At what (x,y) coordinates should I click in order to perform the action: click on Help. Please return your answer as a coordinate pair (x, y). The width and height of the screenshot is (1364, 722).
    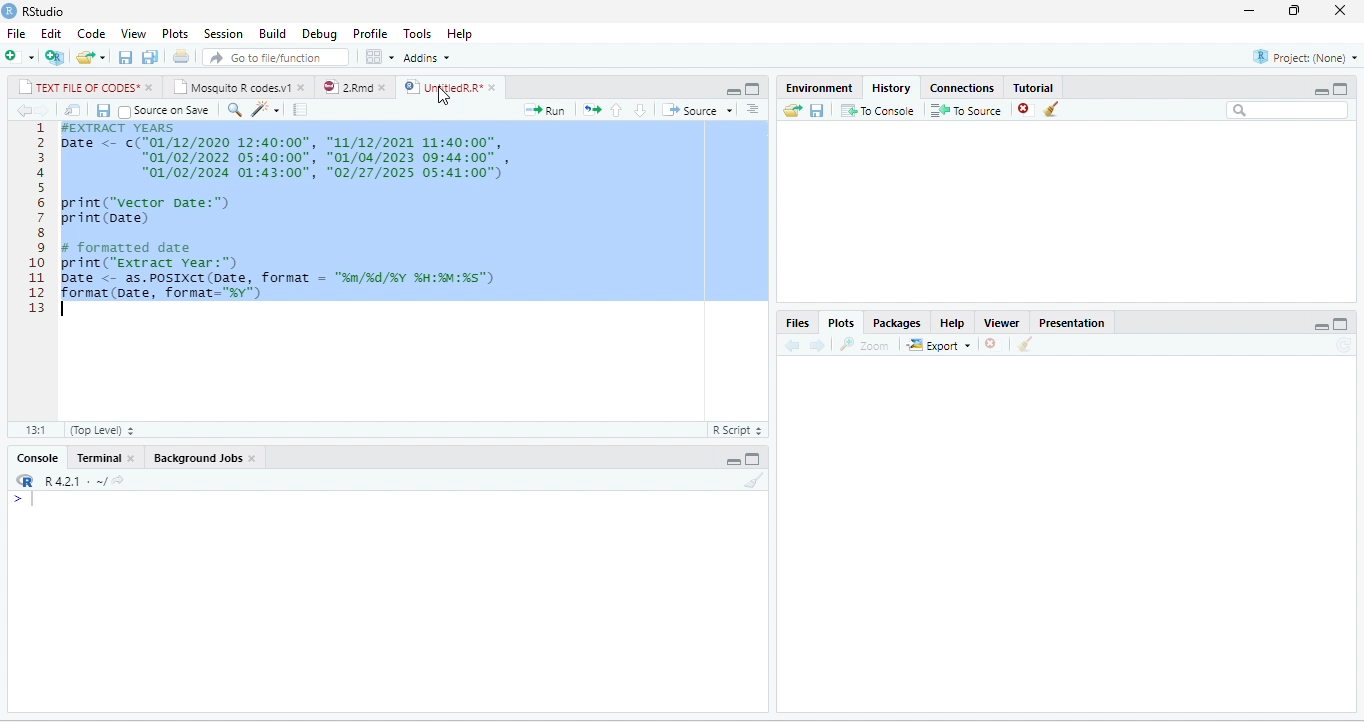
    Looking at the image, I should click on (953, 323).